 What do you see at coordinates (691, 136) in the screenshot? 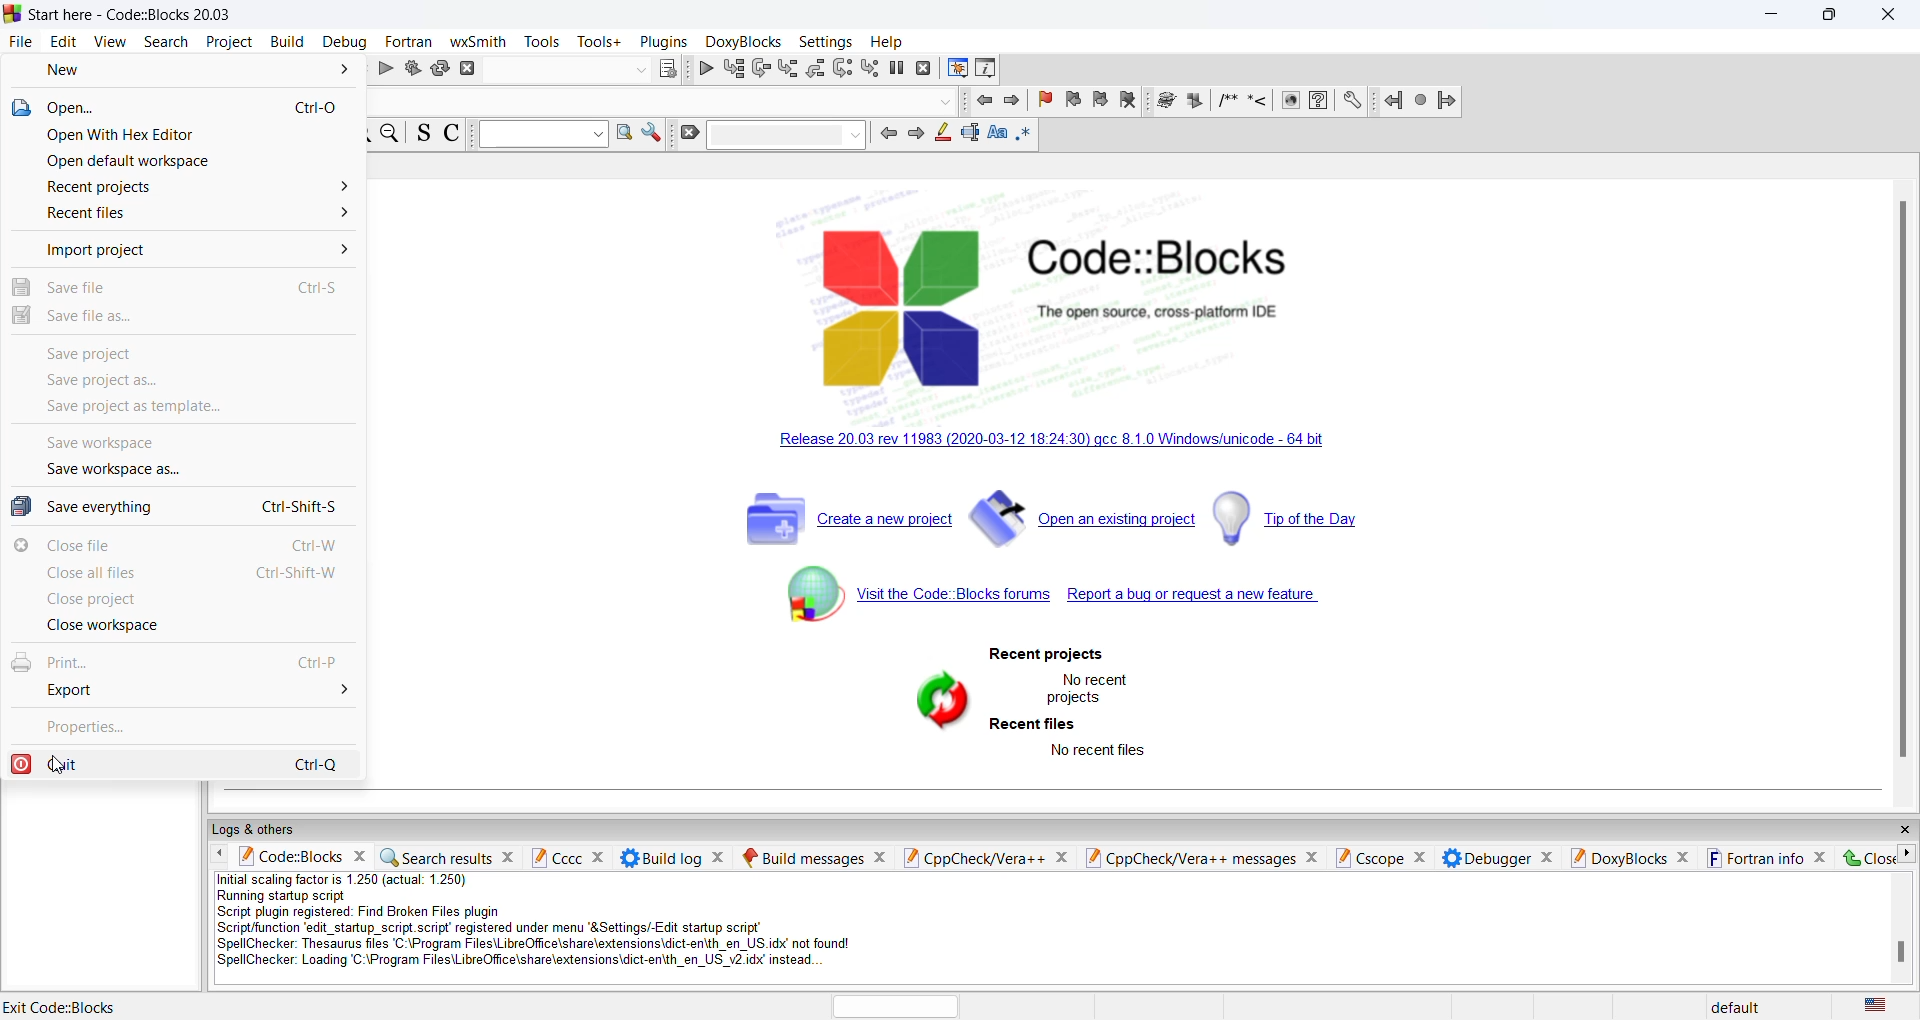
I see `clear` at bounding box center [691, 136].